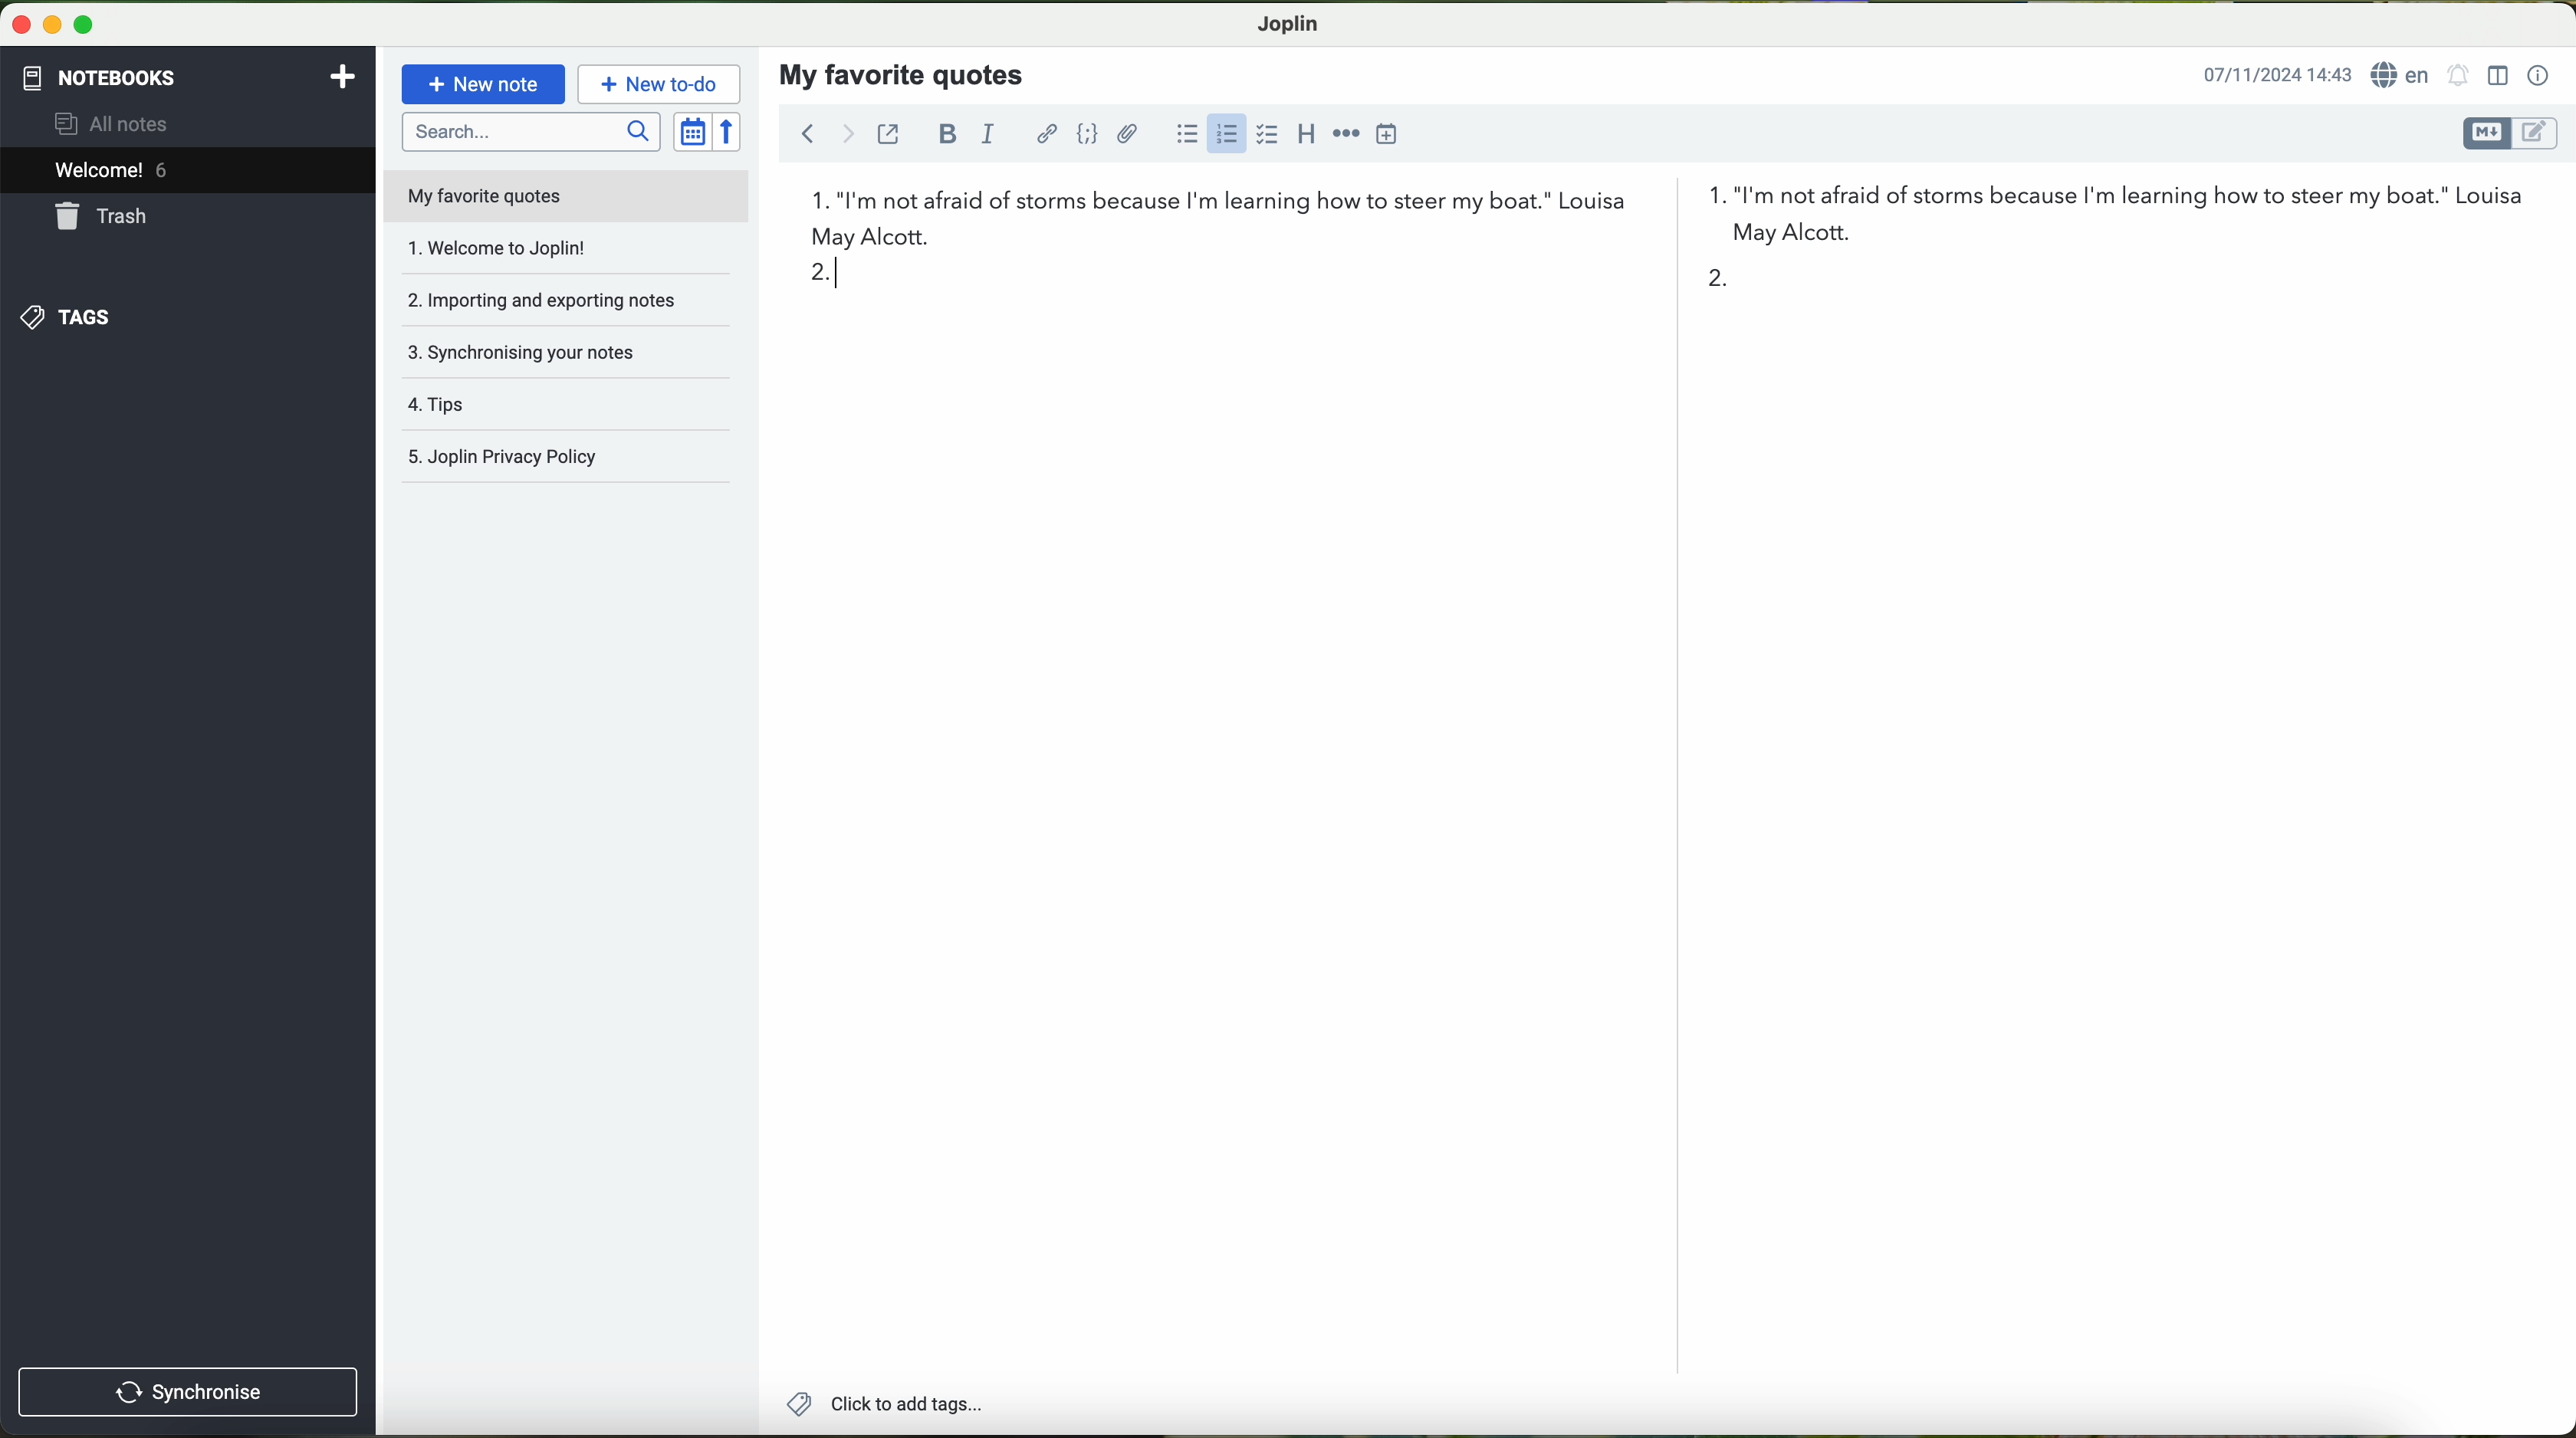 This screenshot has height=1438, width=2576. I want to click on new note button, so click(484, 84).